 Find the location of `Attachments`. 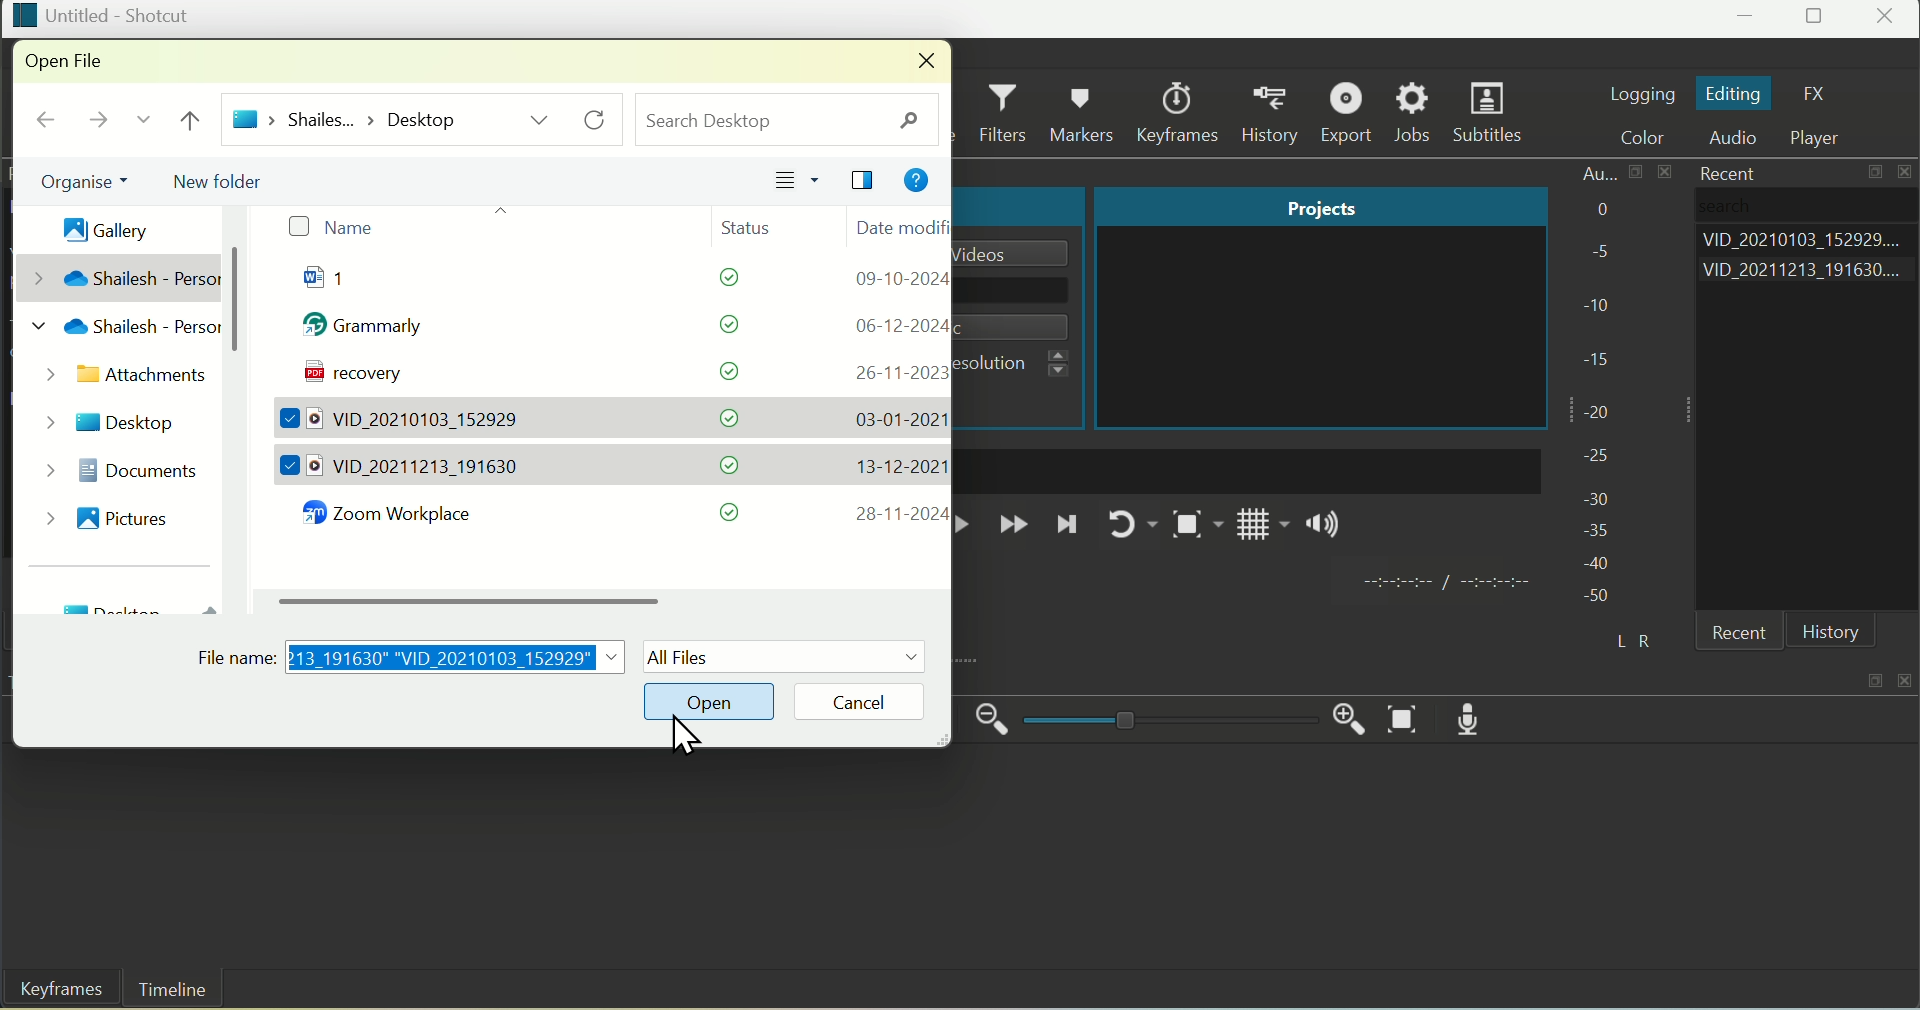

Attachments is located at coordinates (123, 377).